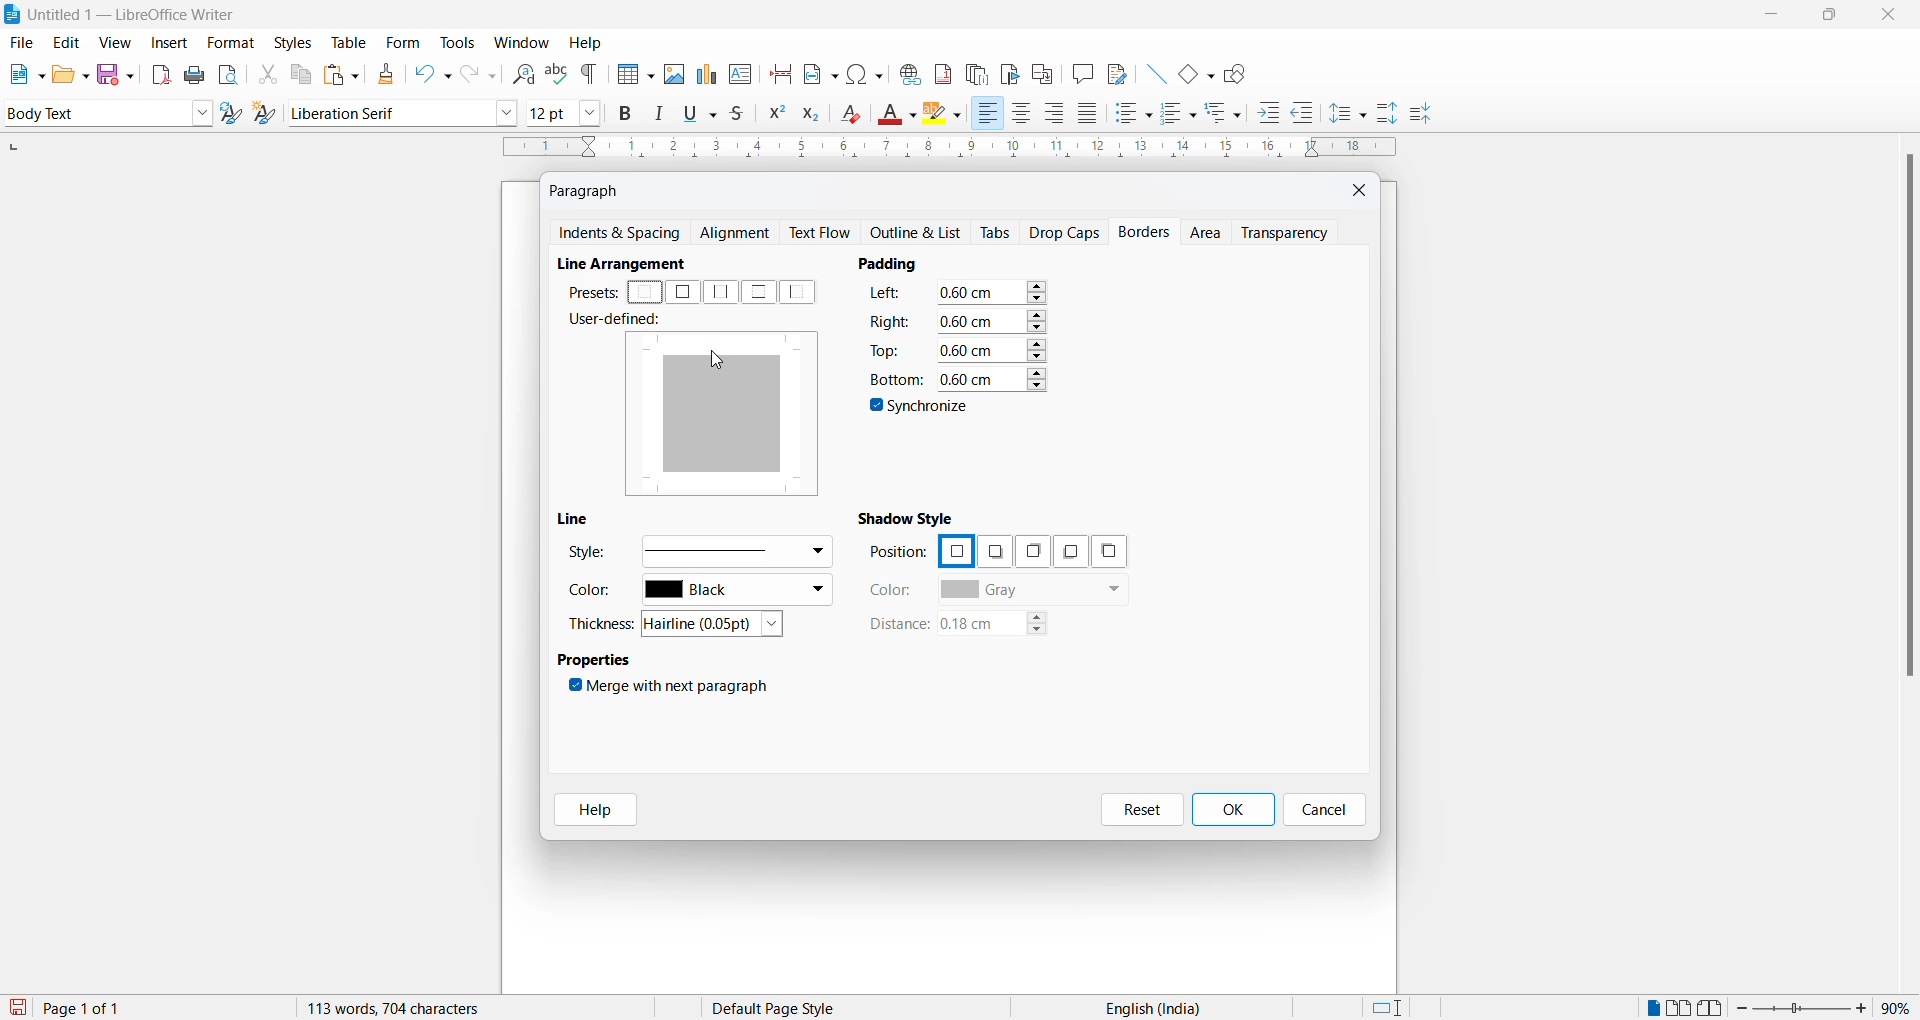 The width and height of the screenshot is (1920, 1020). What do you see at coordinates (781, 72) in the screenshot?
I see `page break` at bounding box center [781, 72].